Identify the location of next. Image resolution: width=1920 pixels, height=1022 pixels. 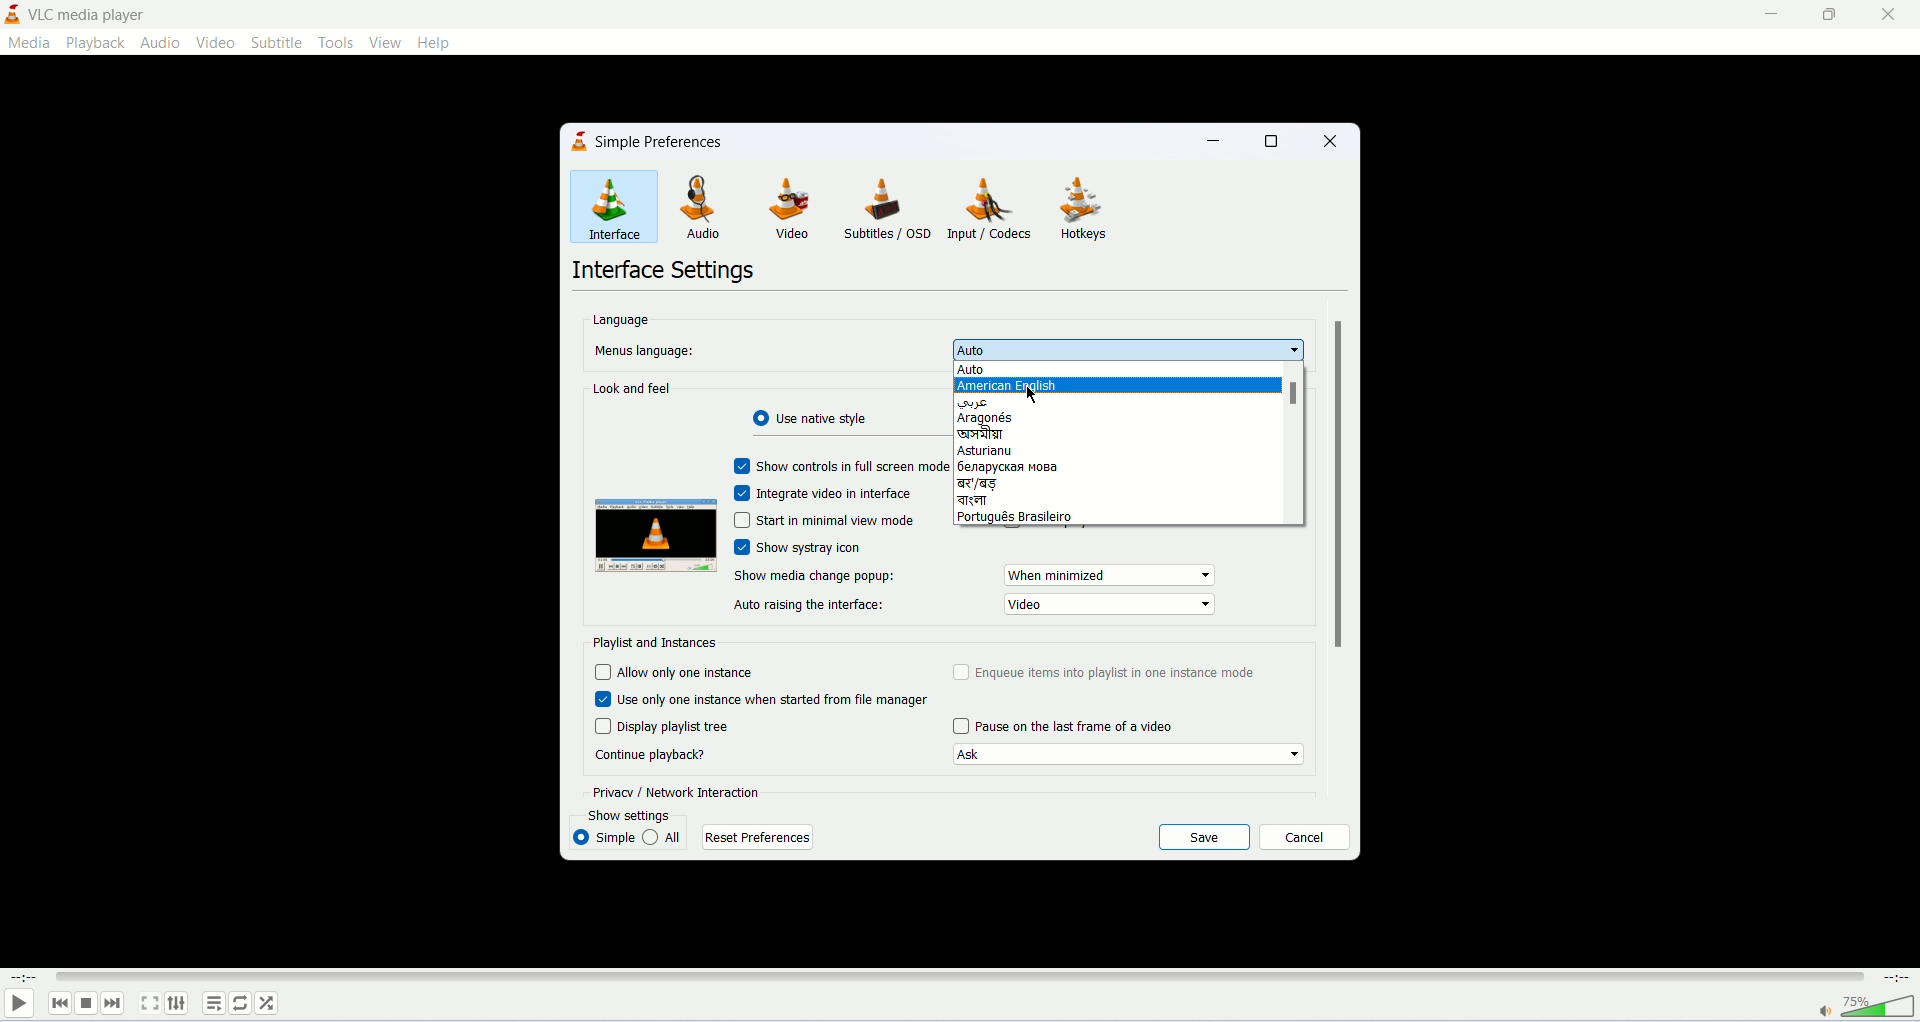
(112, 1003).